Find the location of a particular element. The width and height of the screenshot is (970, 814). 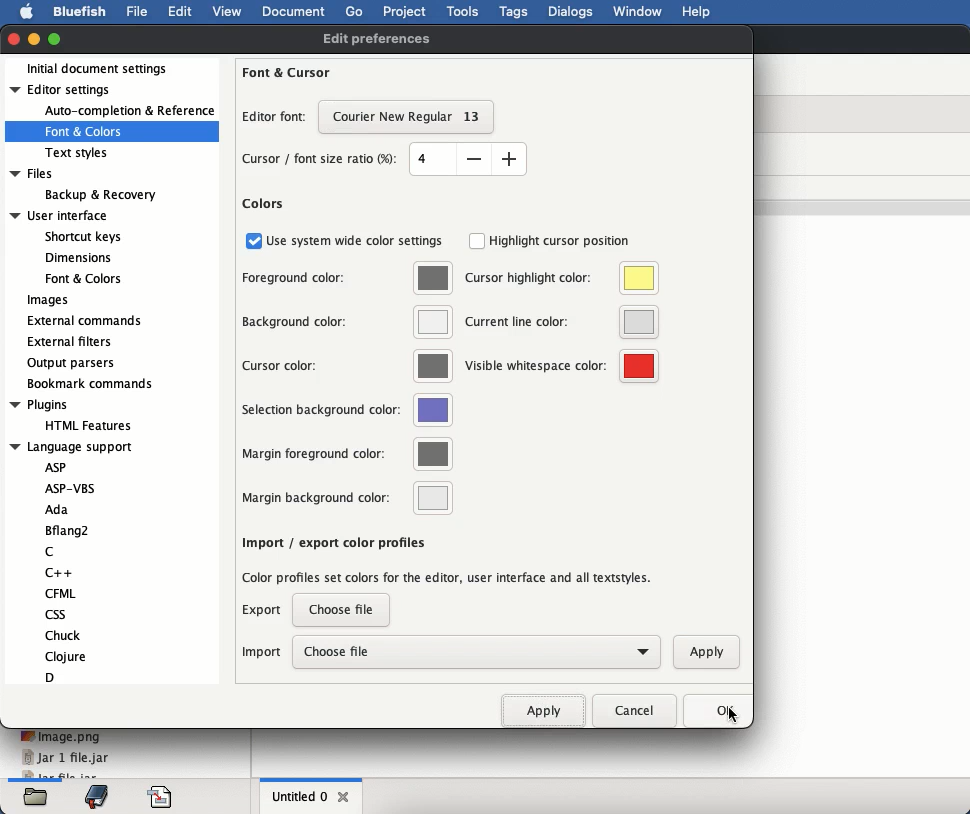

bookmark is located at coordinates (96, 796).